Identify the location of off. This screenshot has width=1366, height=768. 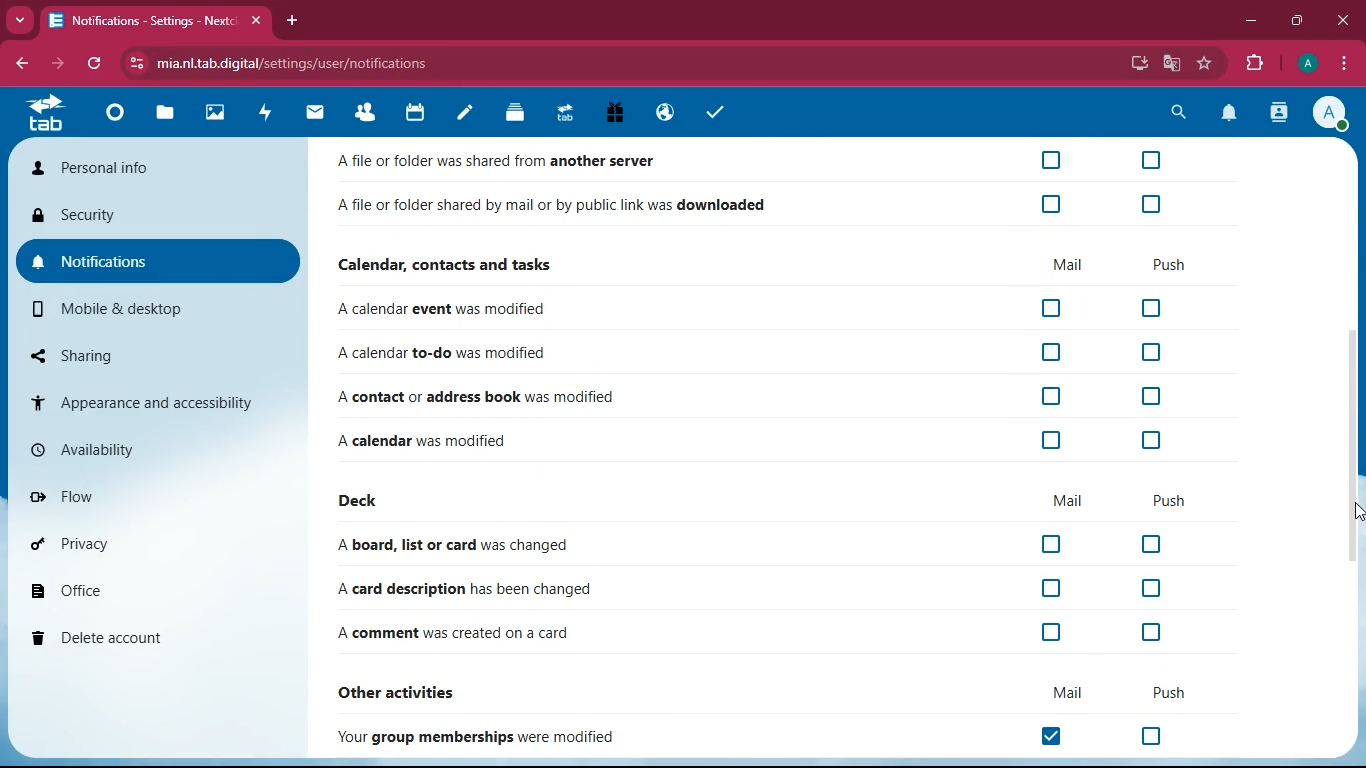
(1051, 160).